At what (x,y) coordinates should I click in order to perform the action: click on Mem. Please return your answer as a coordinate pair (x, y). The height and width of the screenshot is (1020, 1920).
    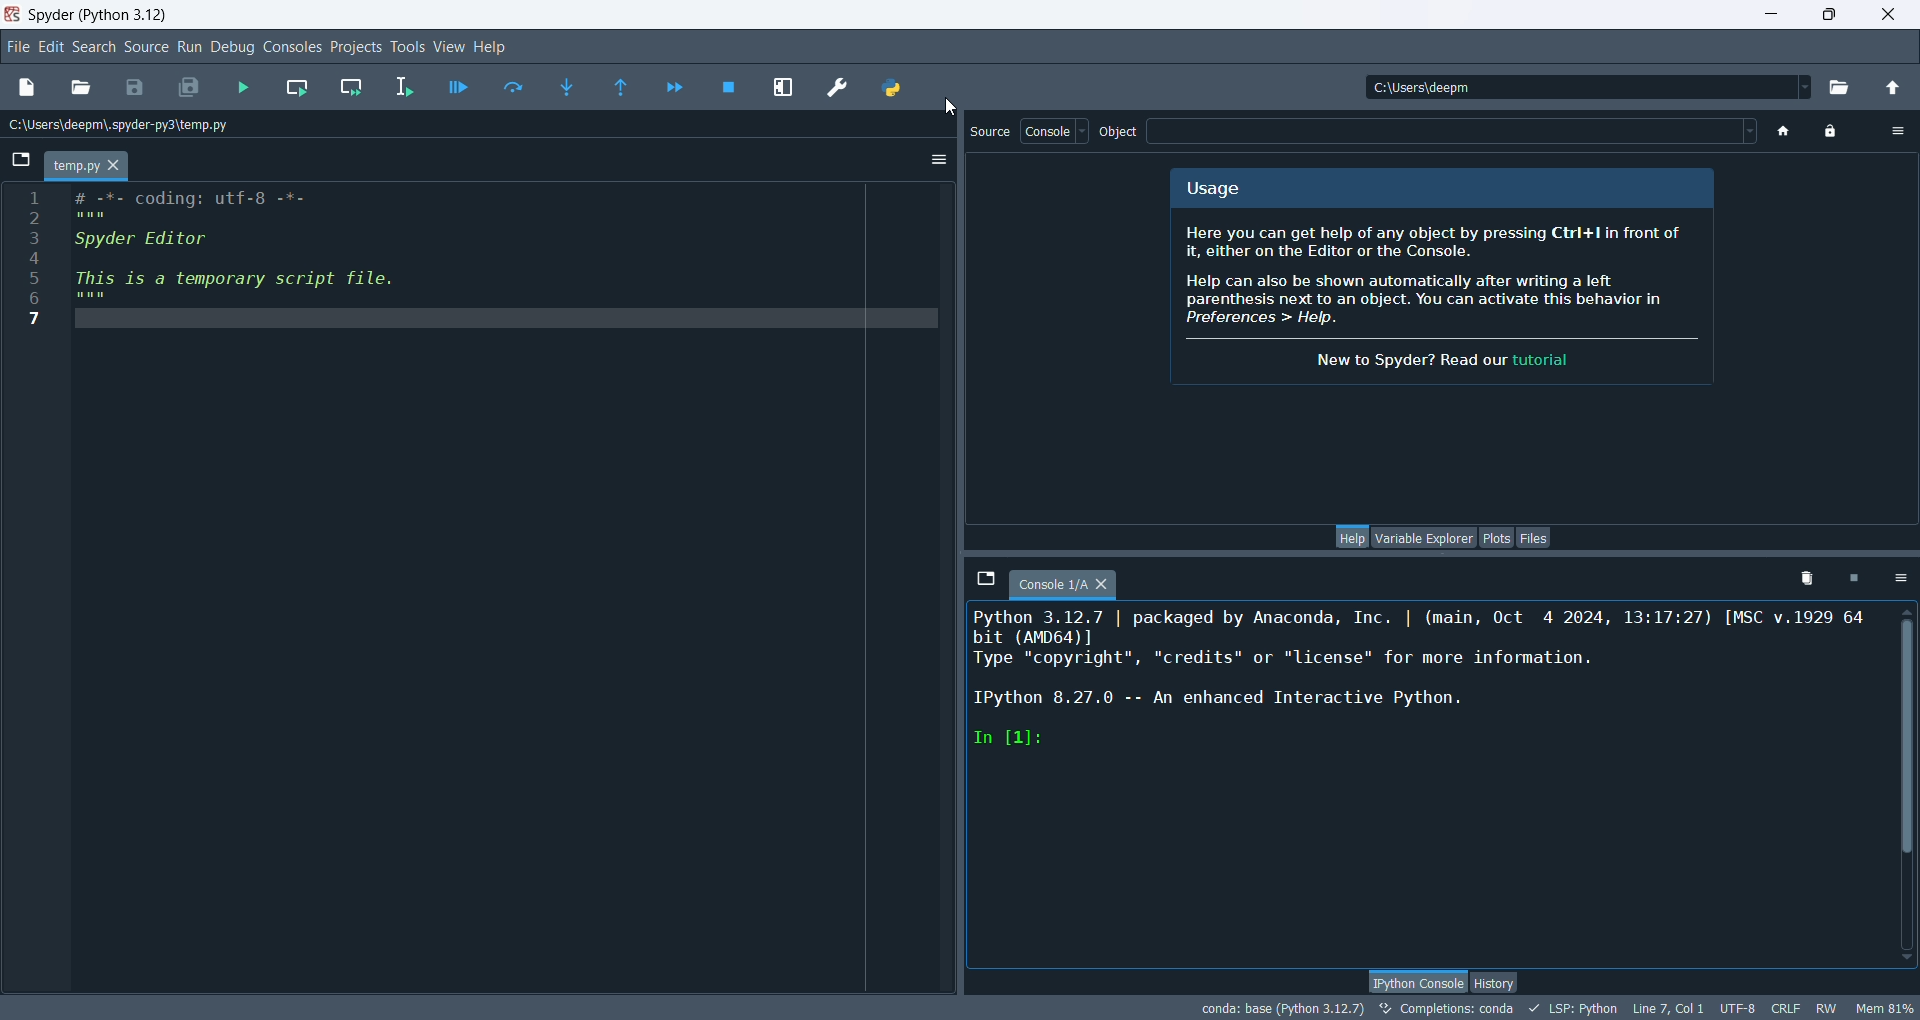
    Looking at the image, I should click on (1883, 1008).